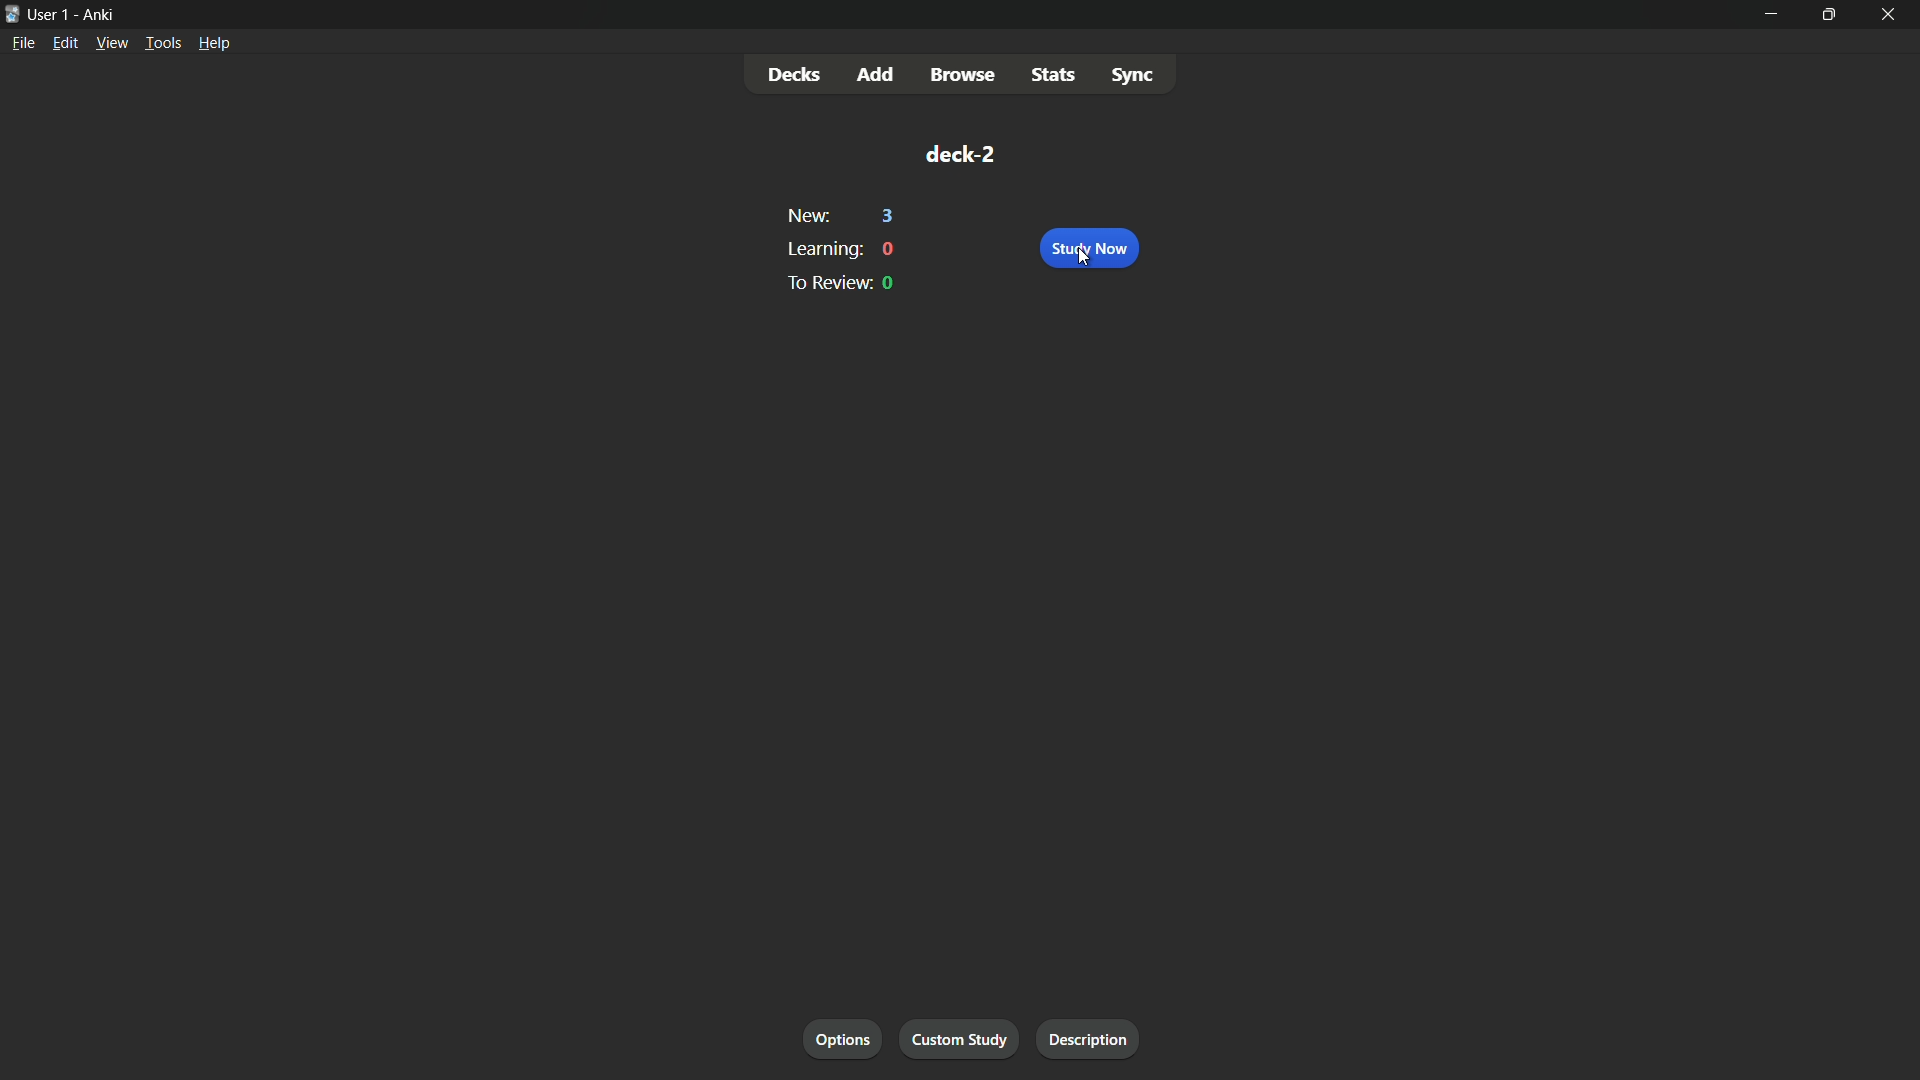 The image size is (1920, 1080). Describe the element at coordinates (1052, 74) in the screenshot. I see `stats` at that location.